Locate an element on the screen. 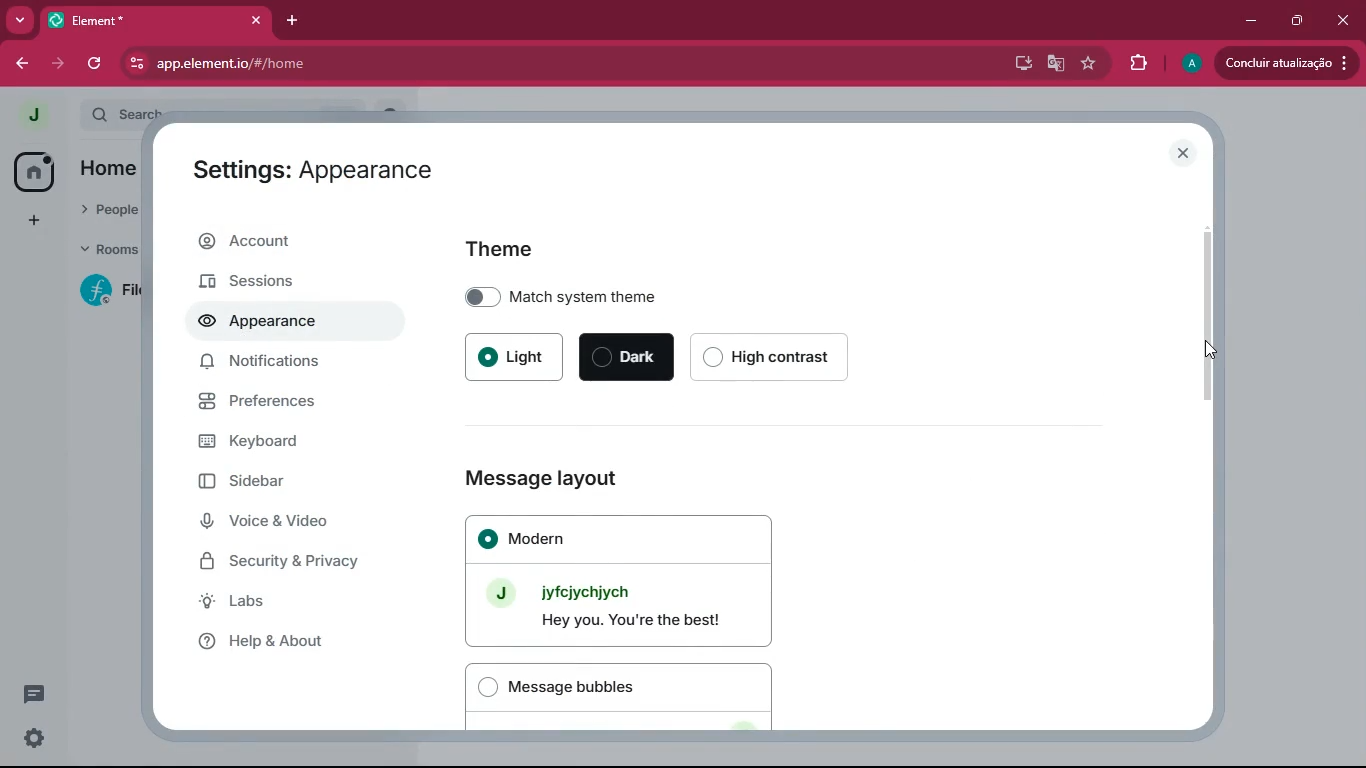 Image resolution: width=1366 pixels, height=768 pixels. Message bubbles is located at coordinates (618, 695).